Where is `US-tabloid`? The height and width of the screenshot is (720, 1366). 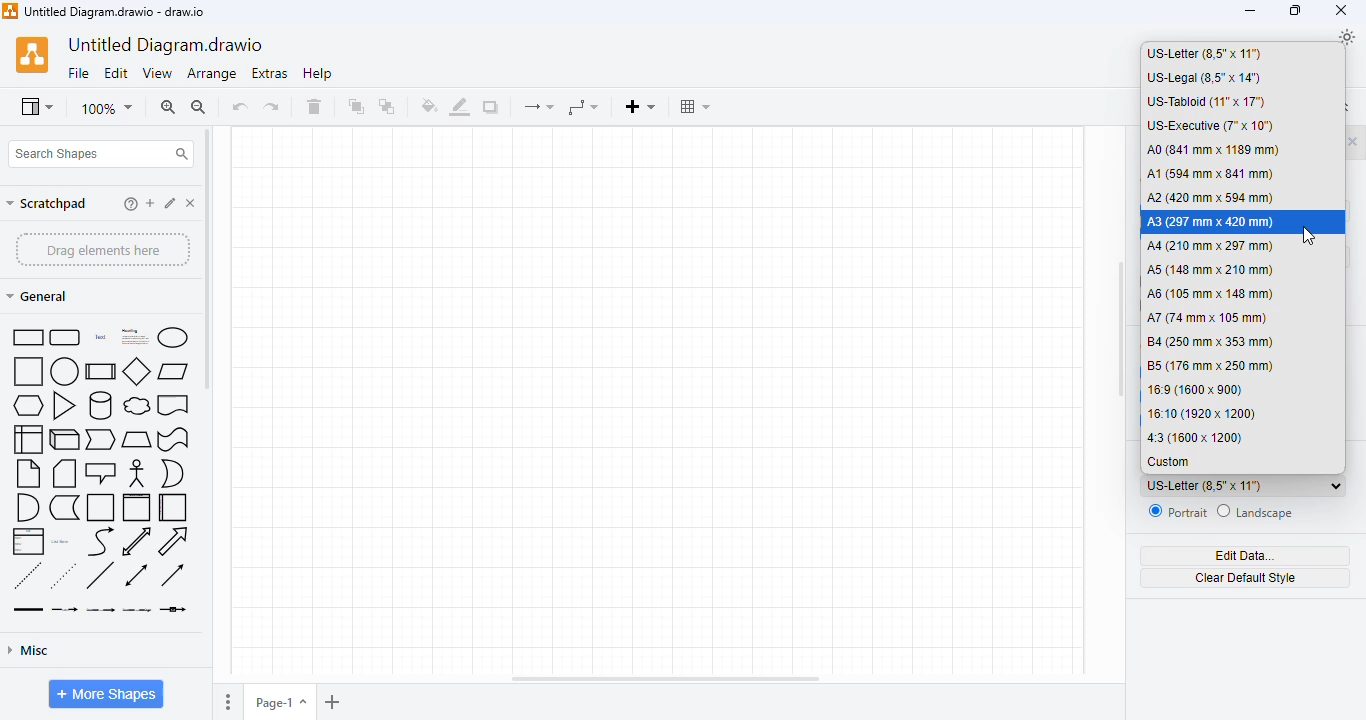 US-tabloid is located at coordinates (1206, 101).